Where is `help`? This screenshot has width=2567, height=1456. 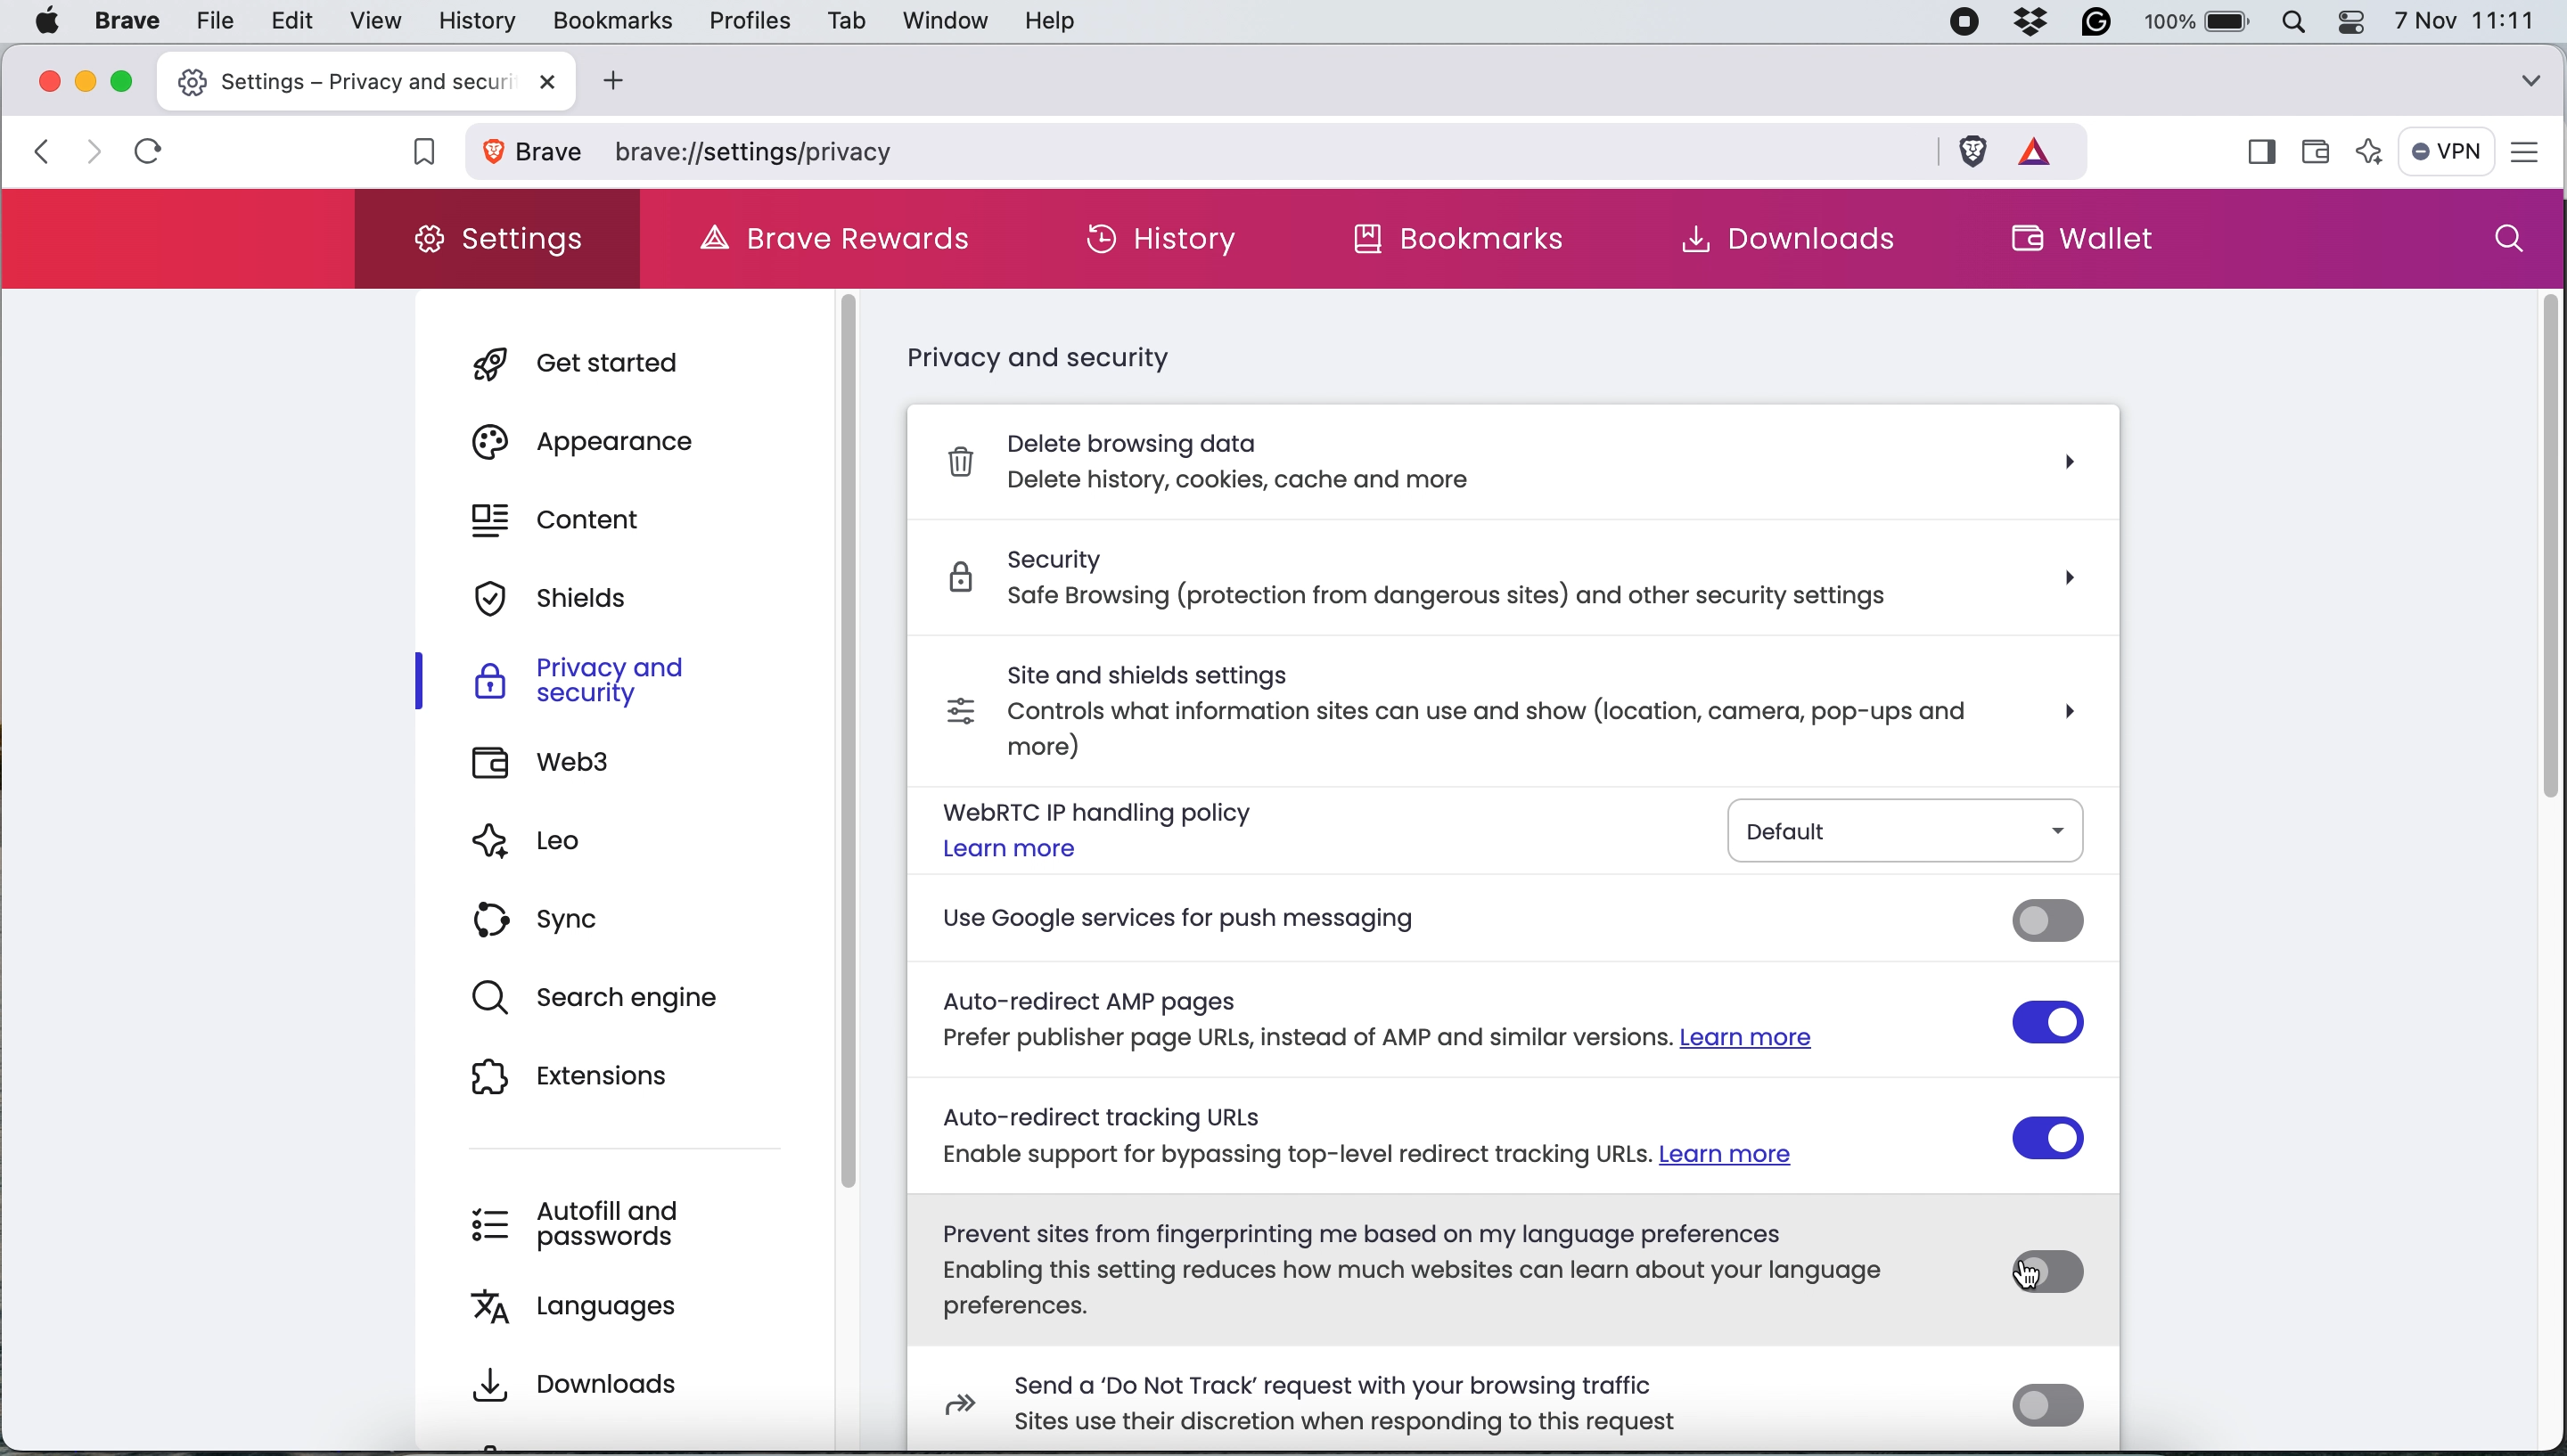 help is located at coordinates (1050, 23).